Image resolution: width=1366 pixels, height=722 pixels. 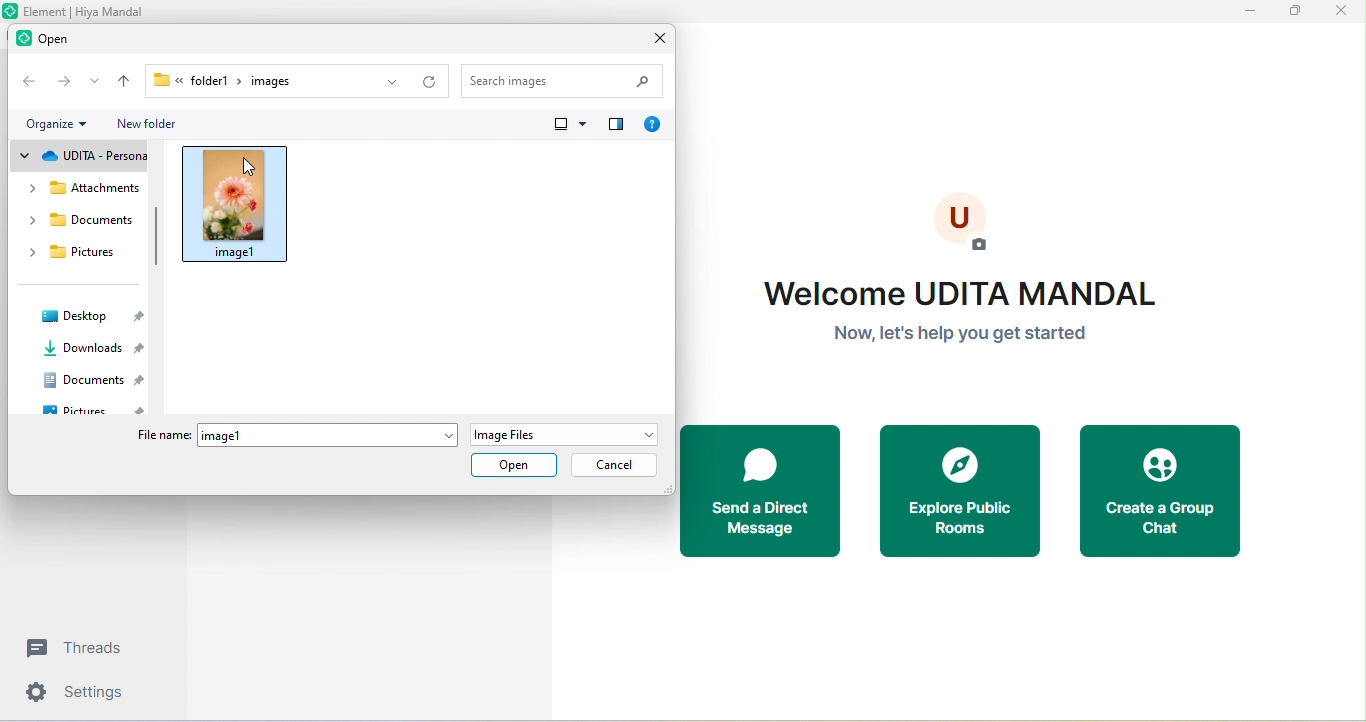 What do you see at coordinates (154, 238) in the screenshot?
I see `hide` at bounding box center [154, 238].